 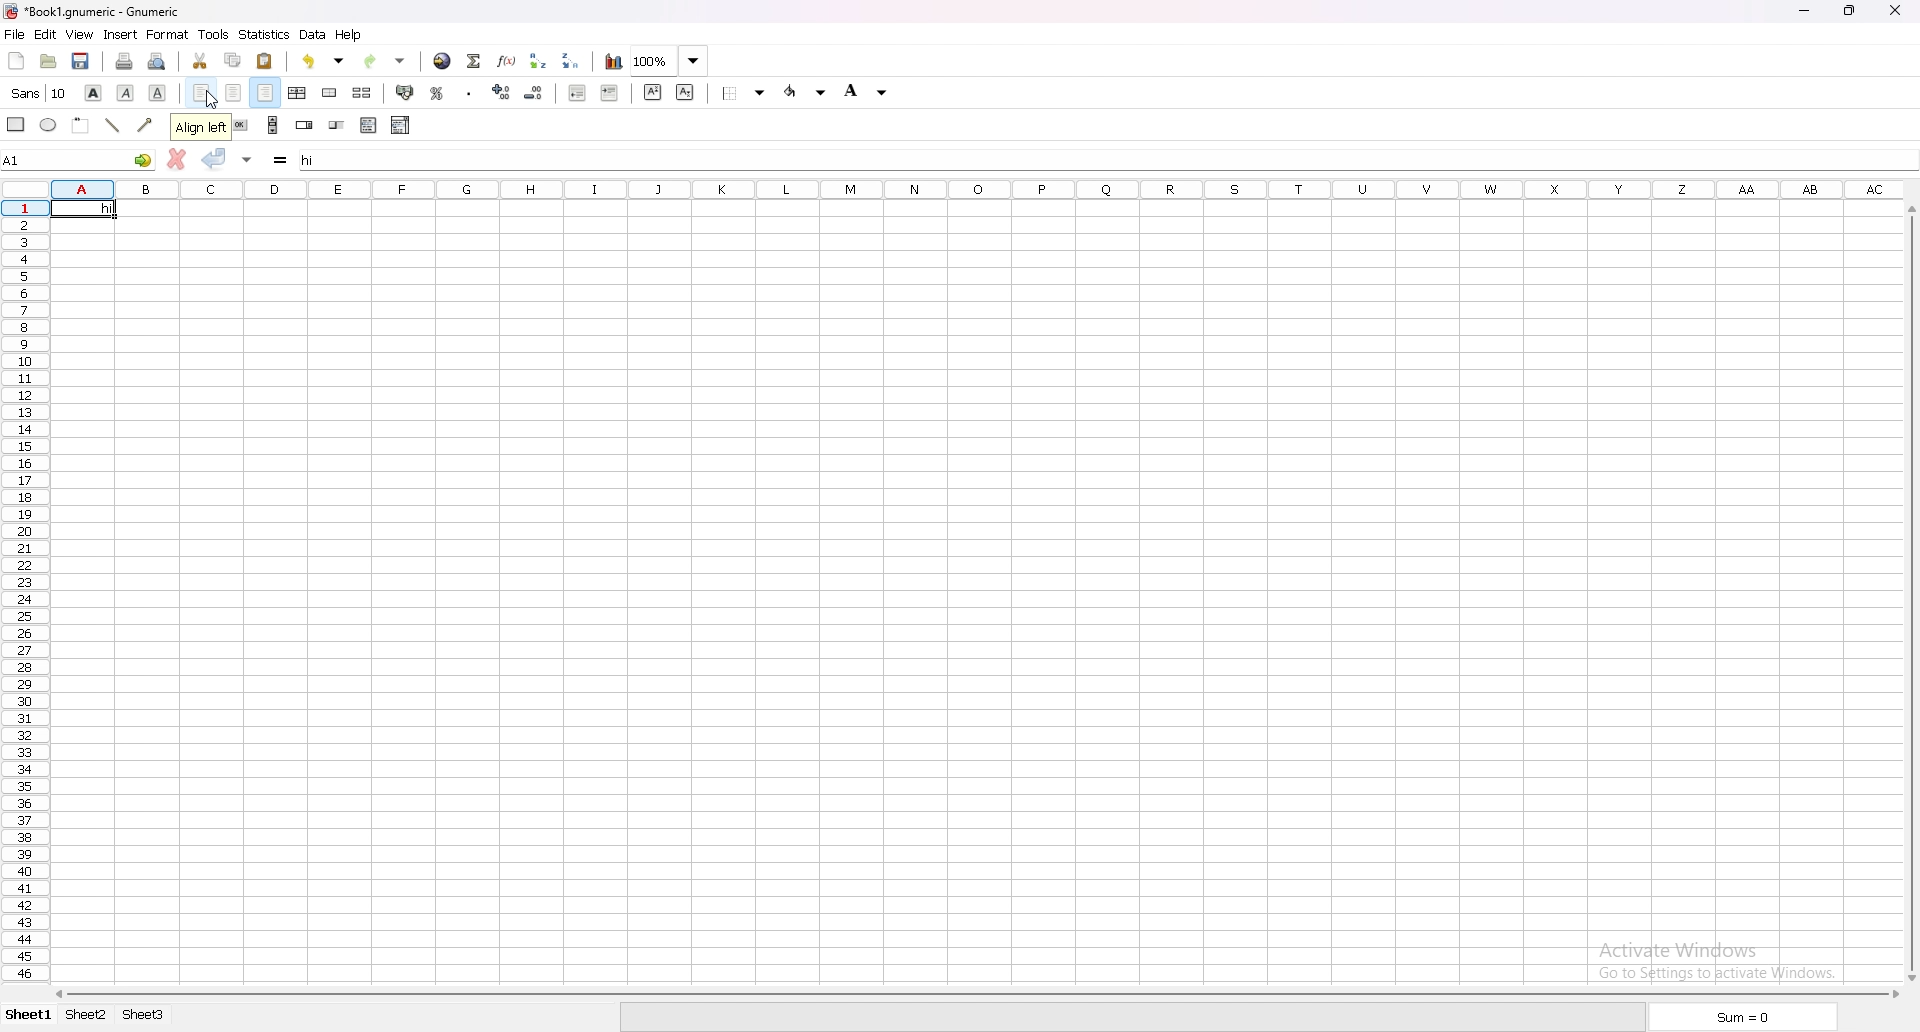 I want to click on print preview, so click(x=155, y=61).